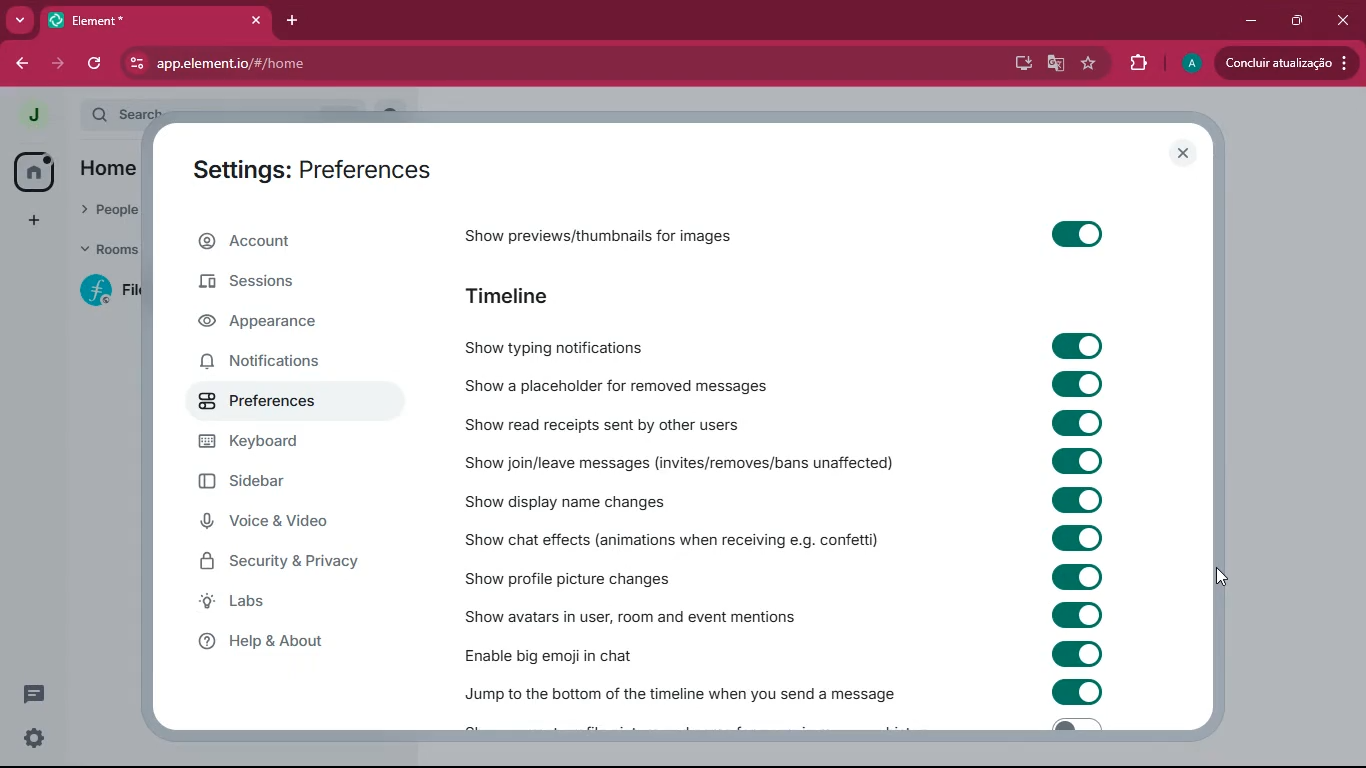 The image size is (1366, 768). What do you see at coordinates (111, 167) in the screenshot?
I see `home` at bounding box center [111, 167].